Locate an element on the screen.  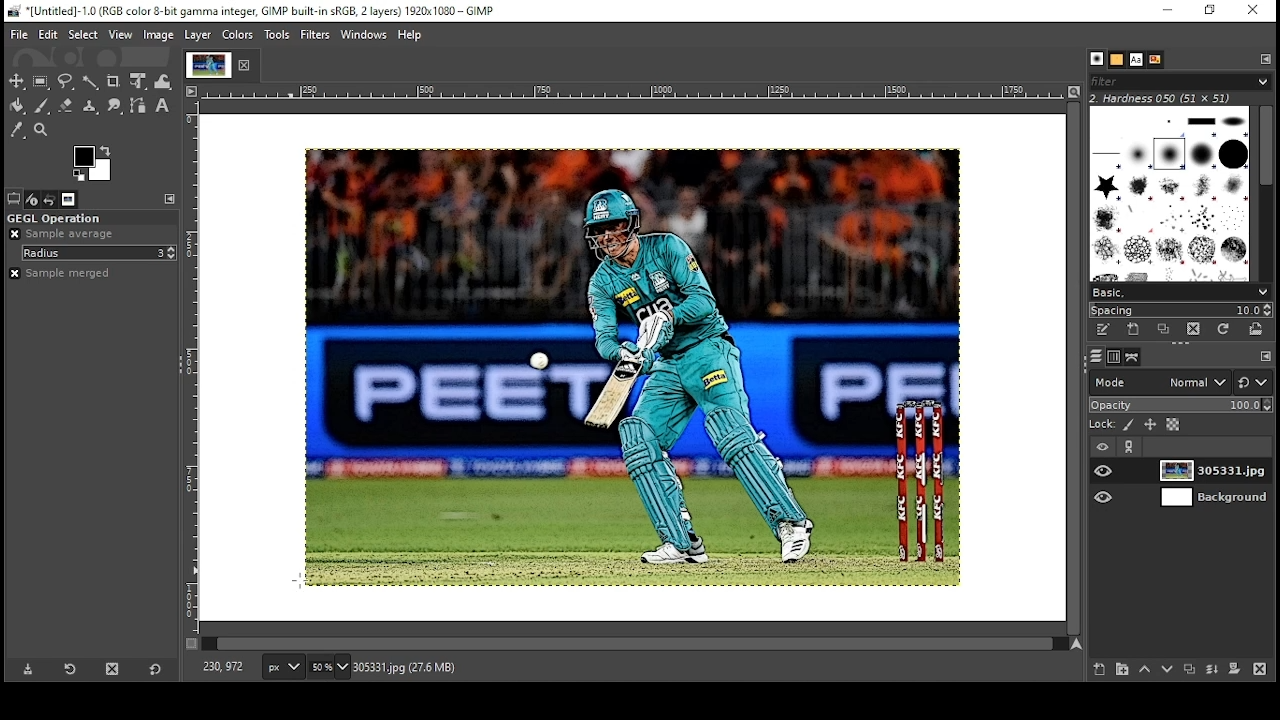
lock alpha channel is located at coordinates (1173, 425).